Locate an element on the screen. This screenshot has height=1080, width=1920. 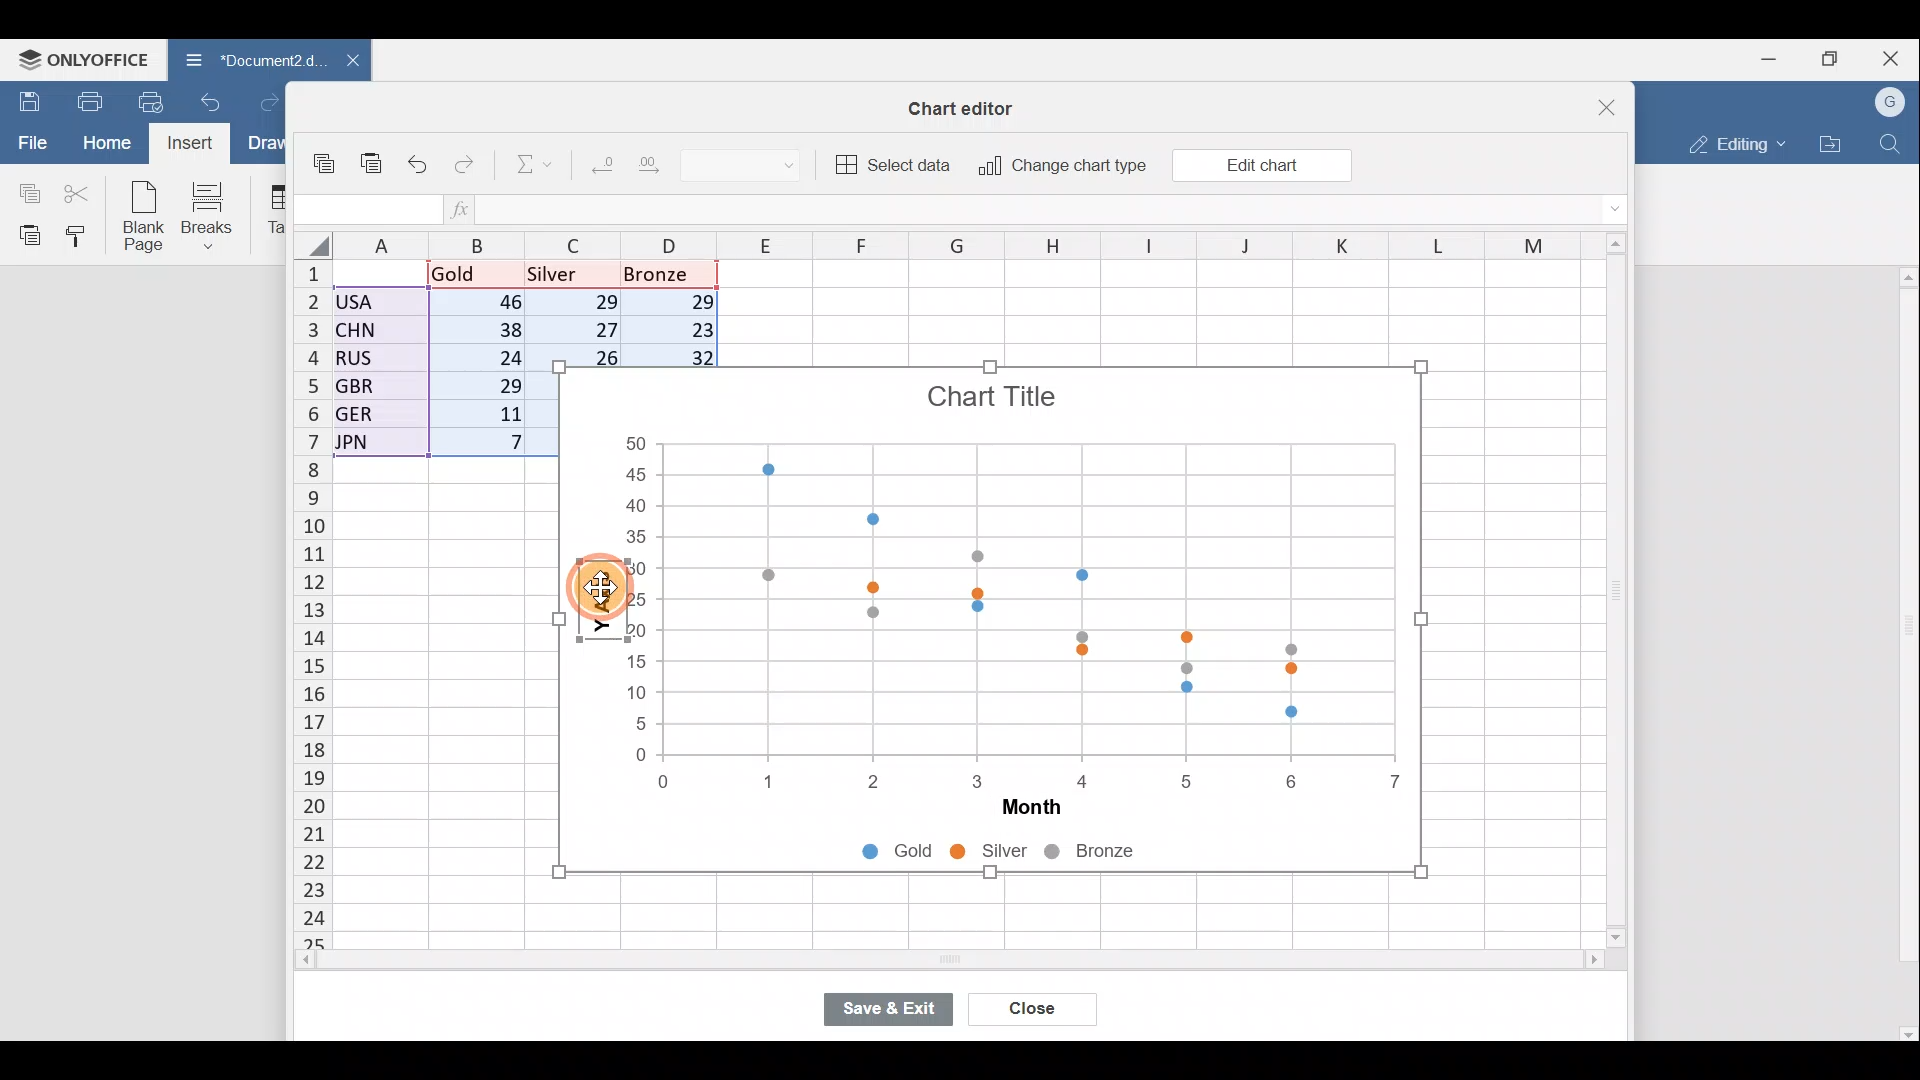
Copy style is located at coordinates (82, 238).